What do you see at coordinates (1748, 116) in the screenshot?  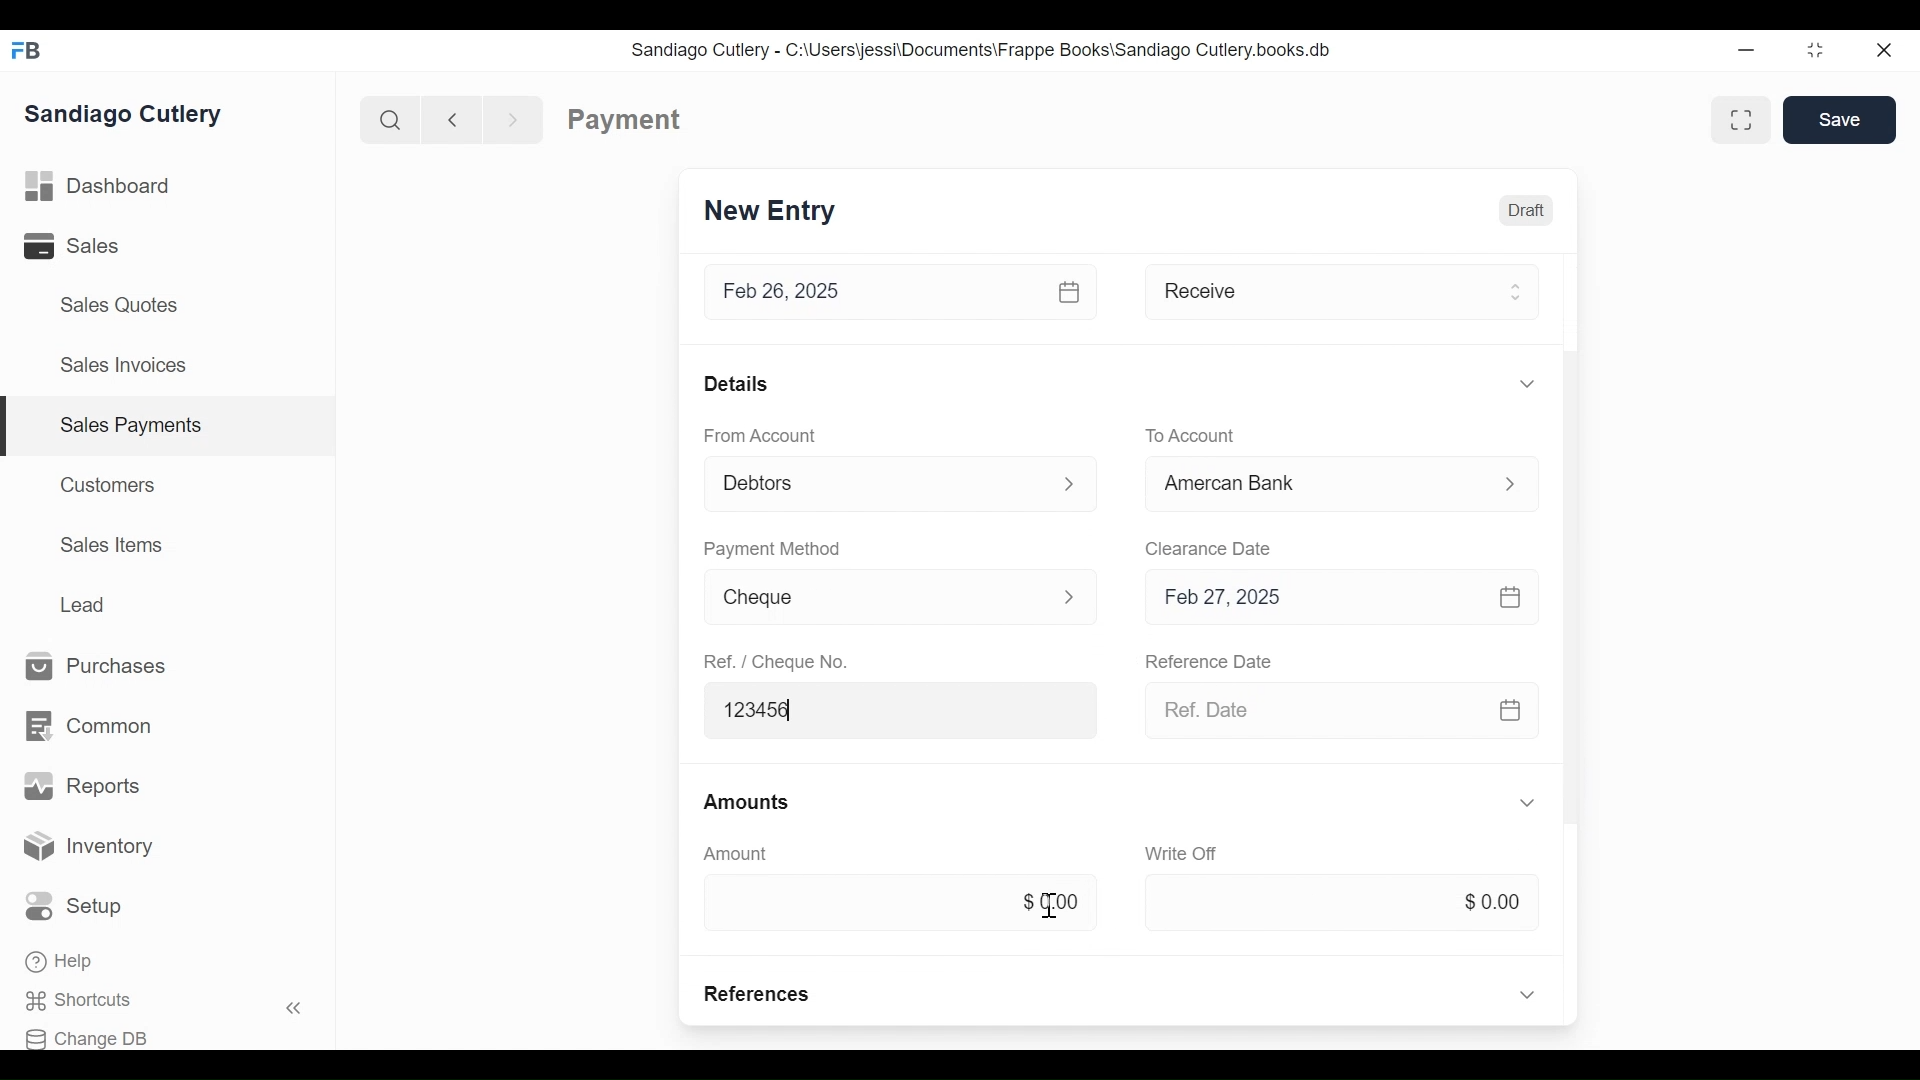 I see `Toggle form and full width ` at bounding box center [1748, 116].